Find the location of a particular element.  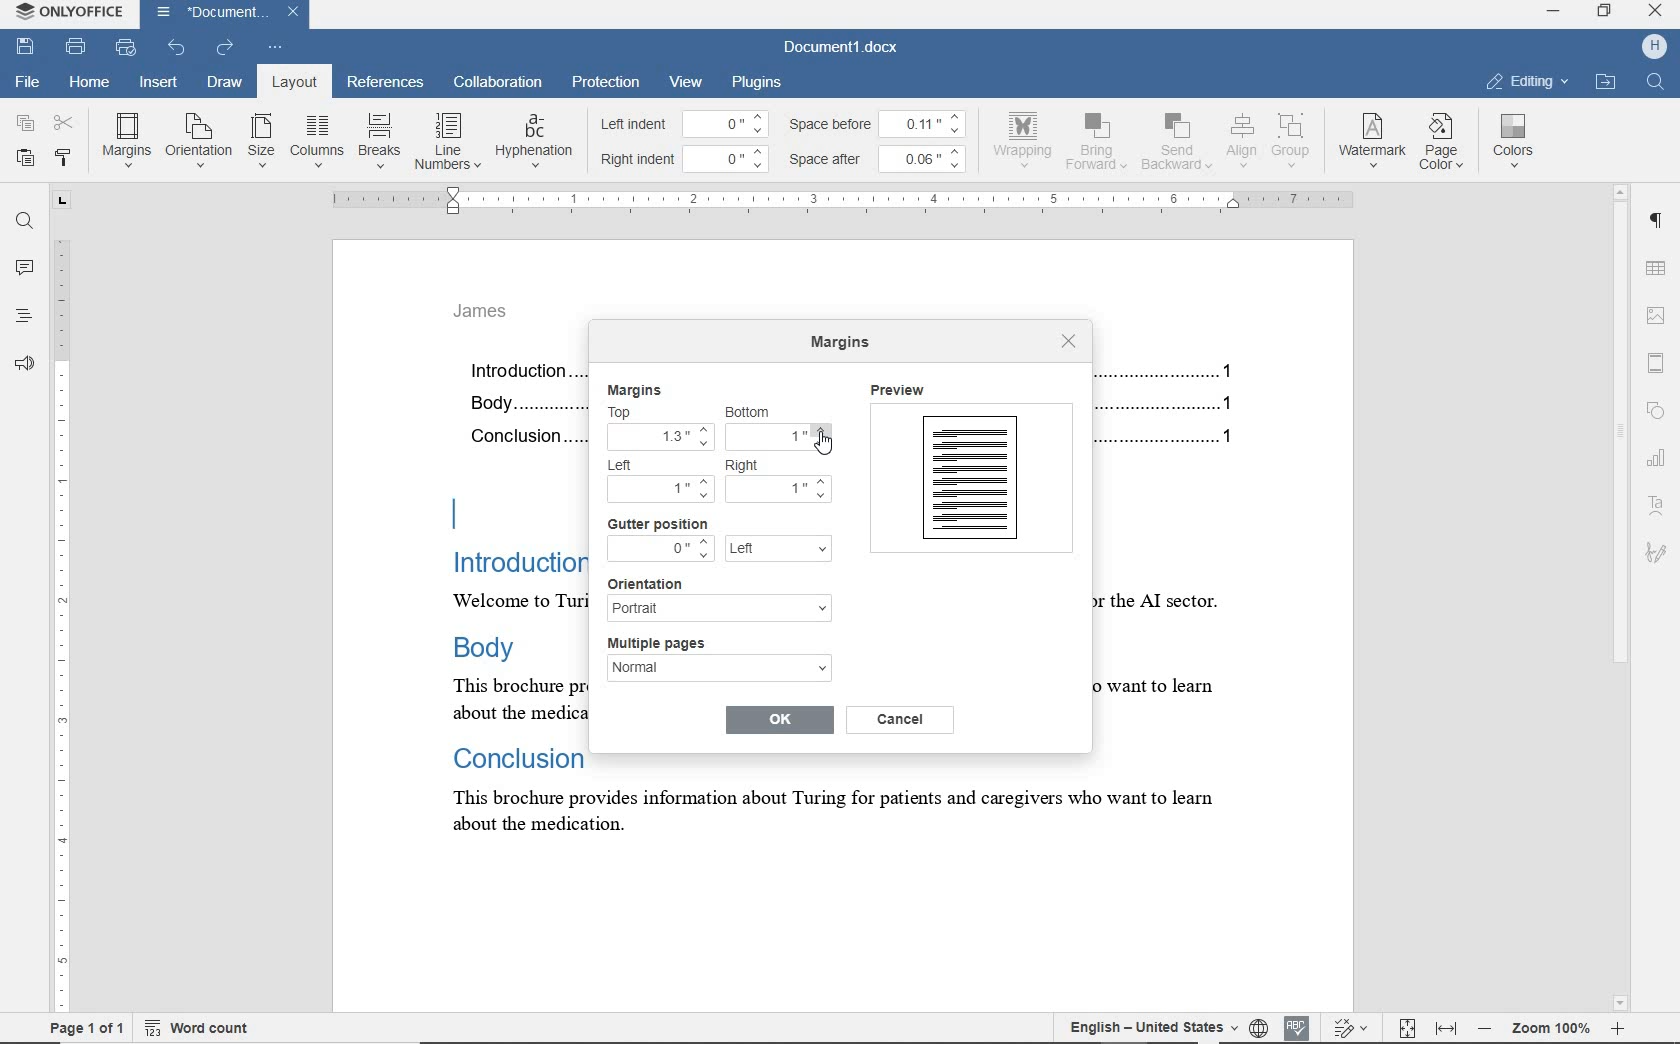

right is located at coordinates (749, 465).